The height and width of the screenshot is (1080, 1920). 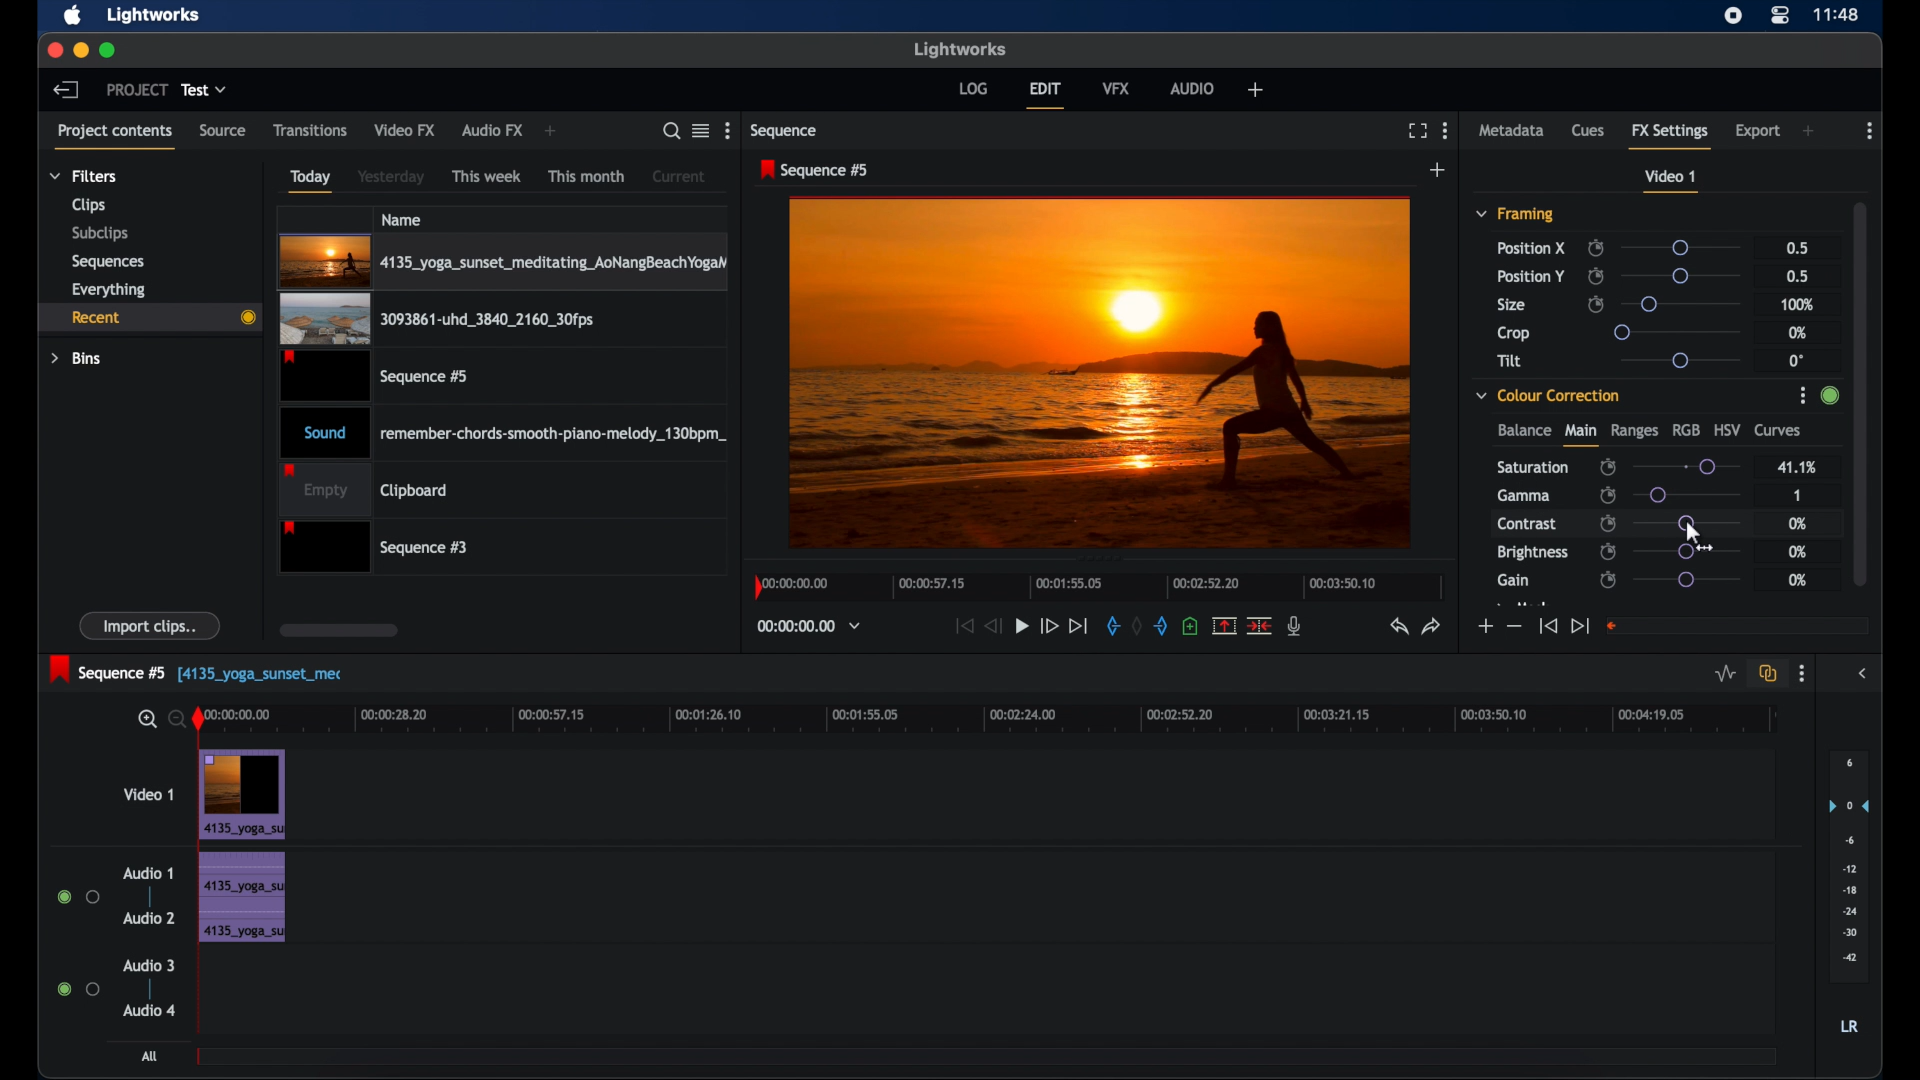 I want to click on audio 4, so click(x=148, y=1009).